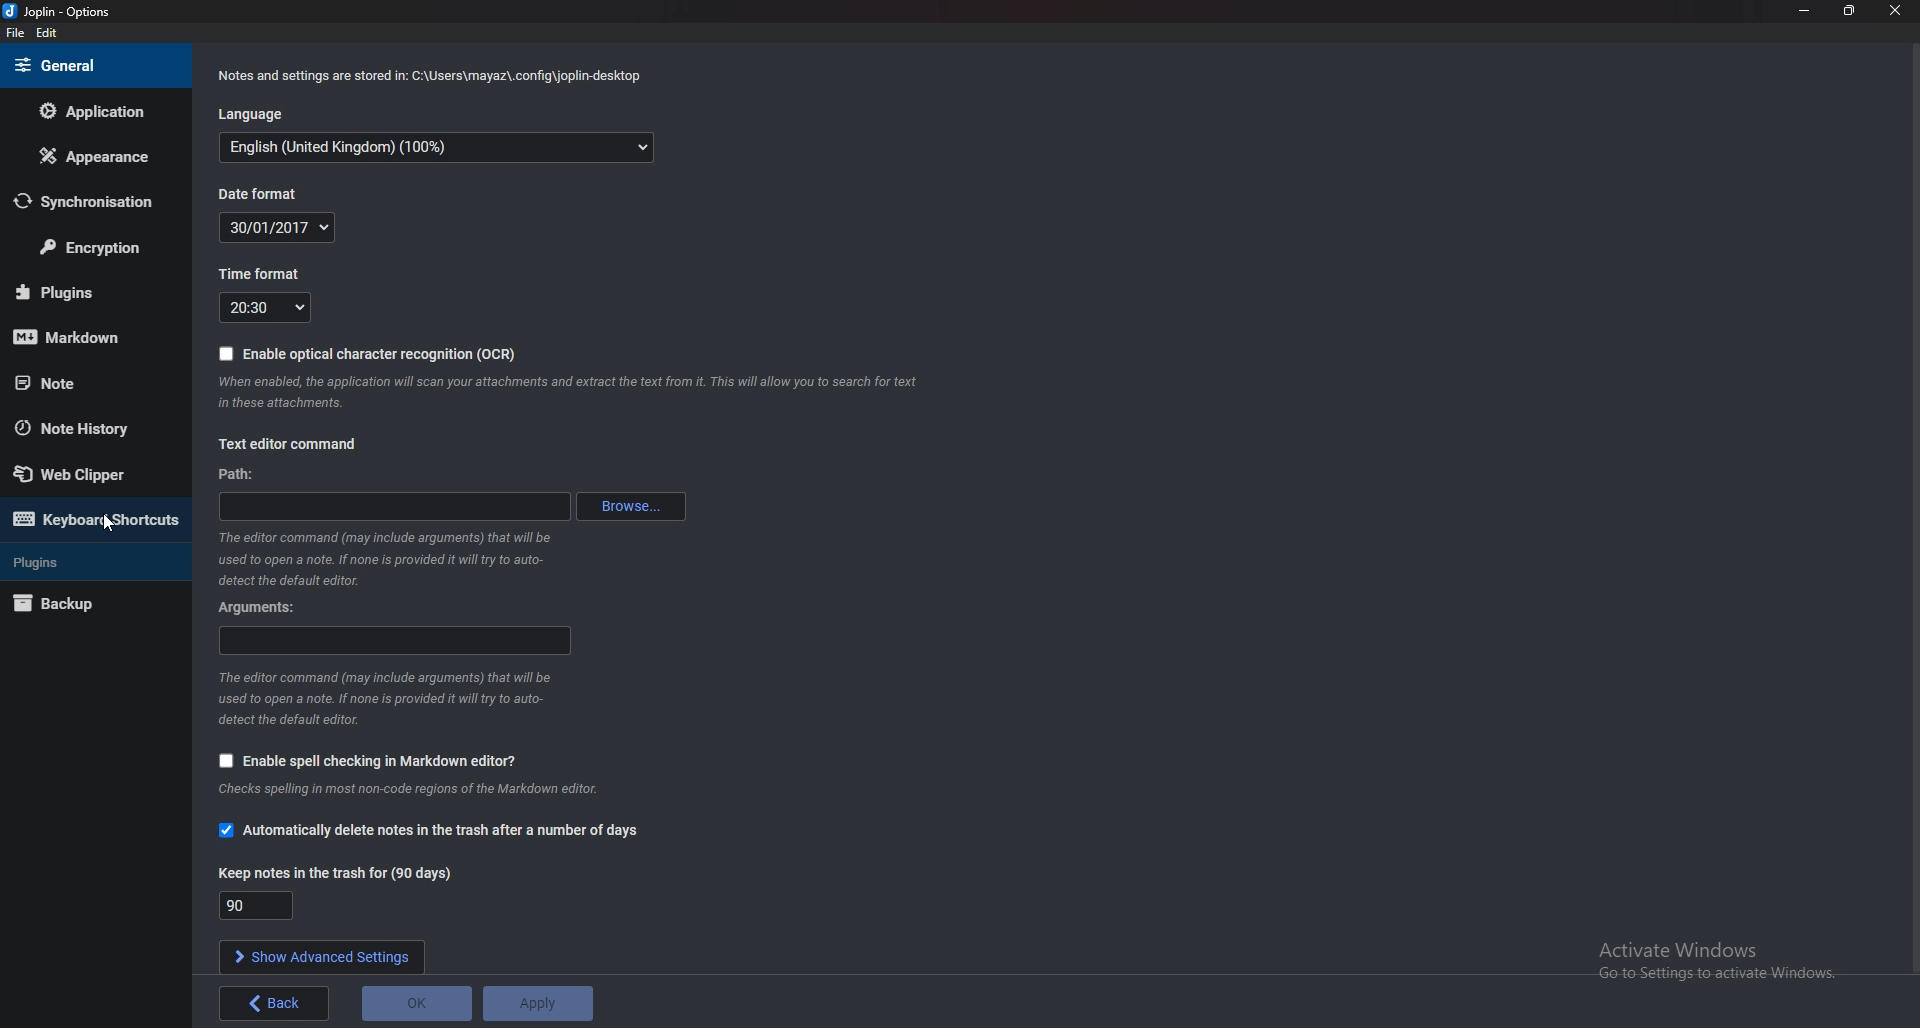 The image size is (1920, 1028). I want to click on File, so click(15, 33).